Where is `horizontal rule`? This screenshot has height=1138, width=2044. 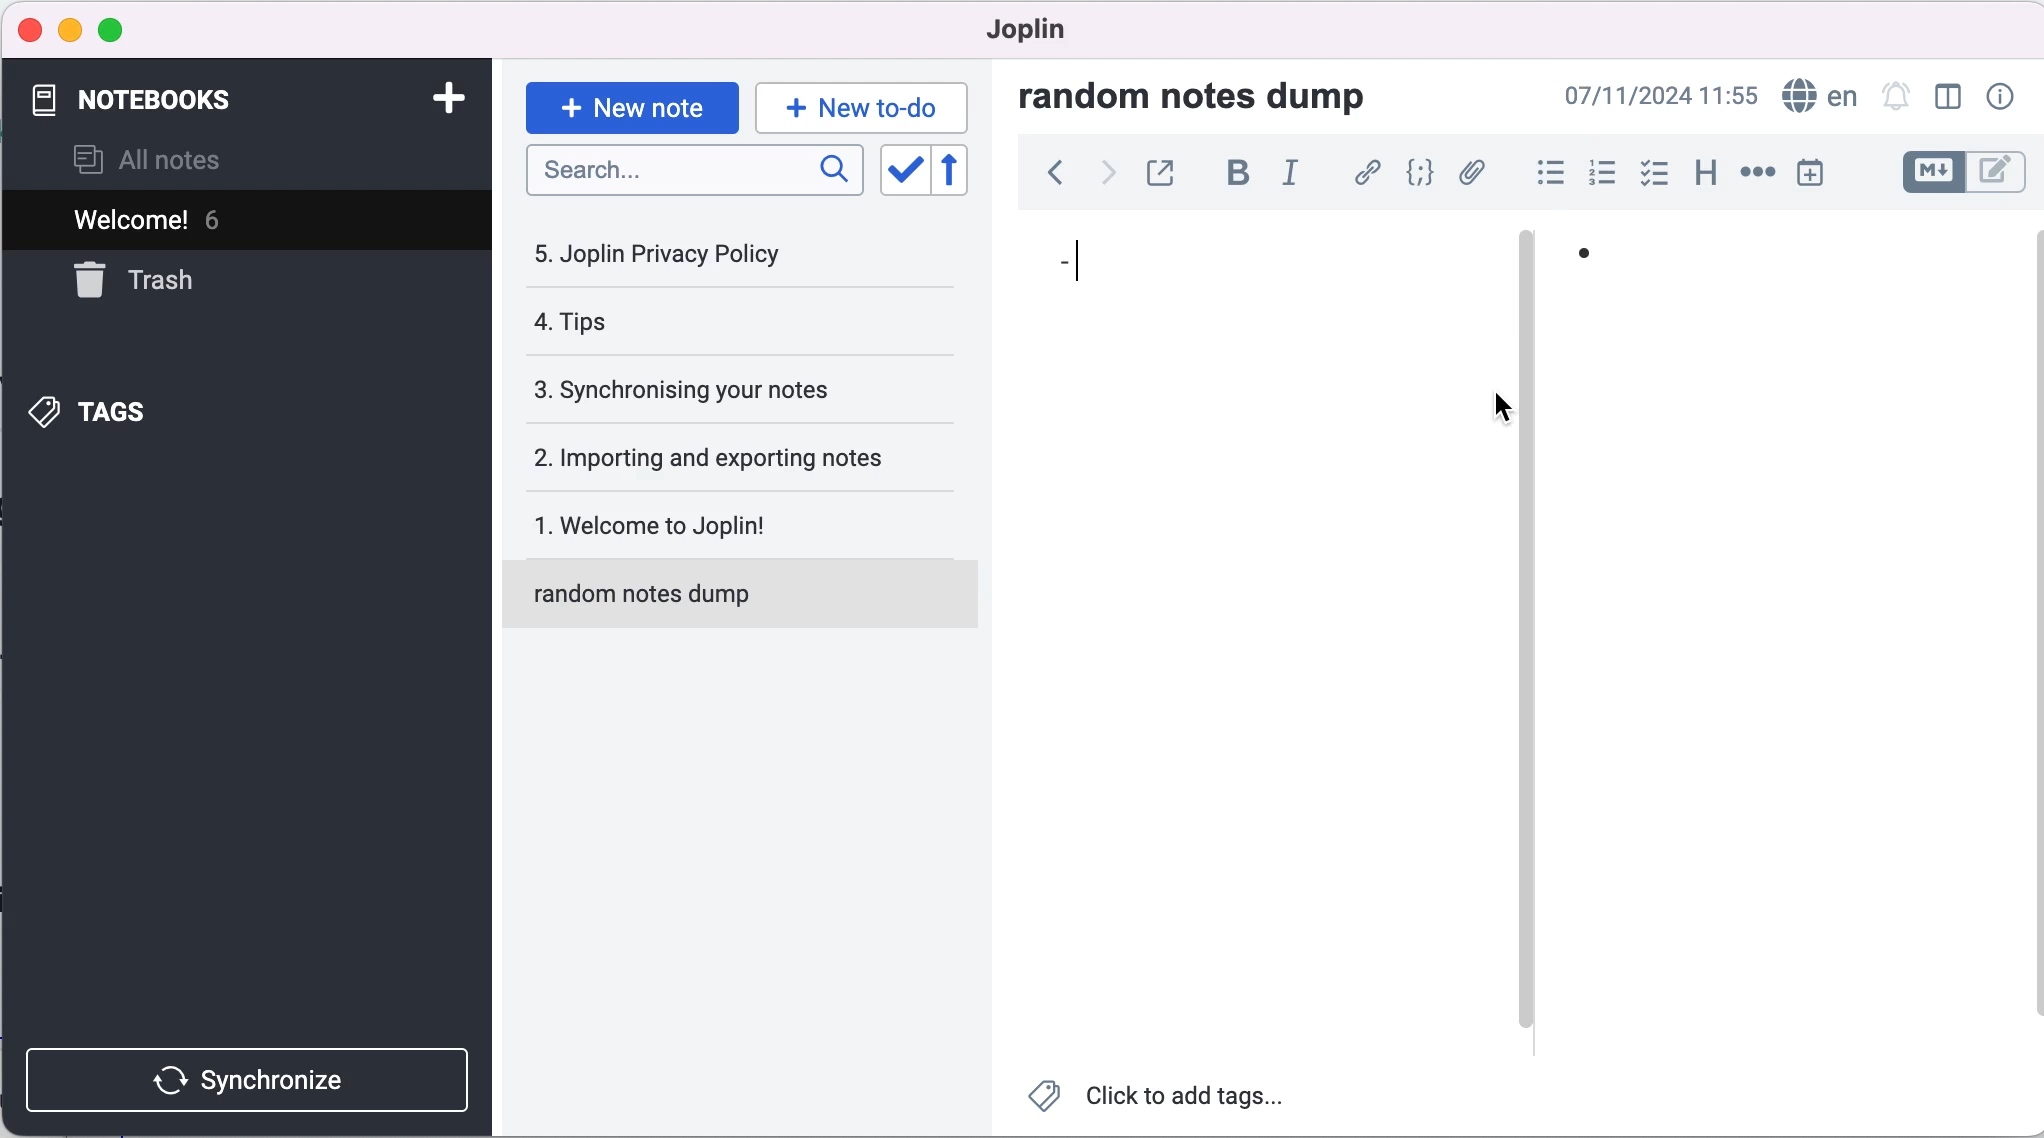
horizontal rule is located at coordinates (1757, 172).